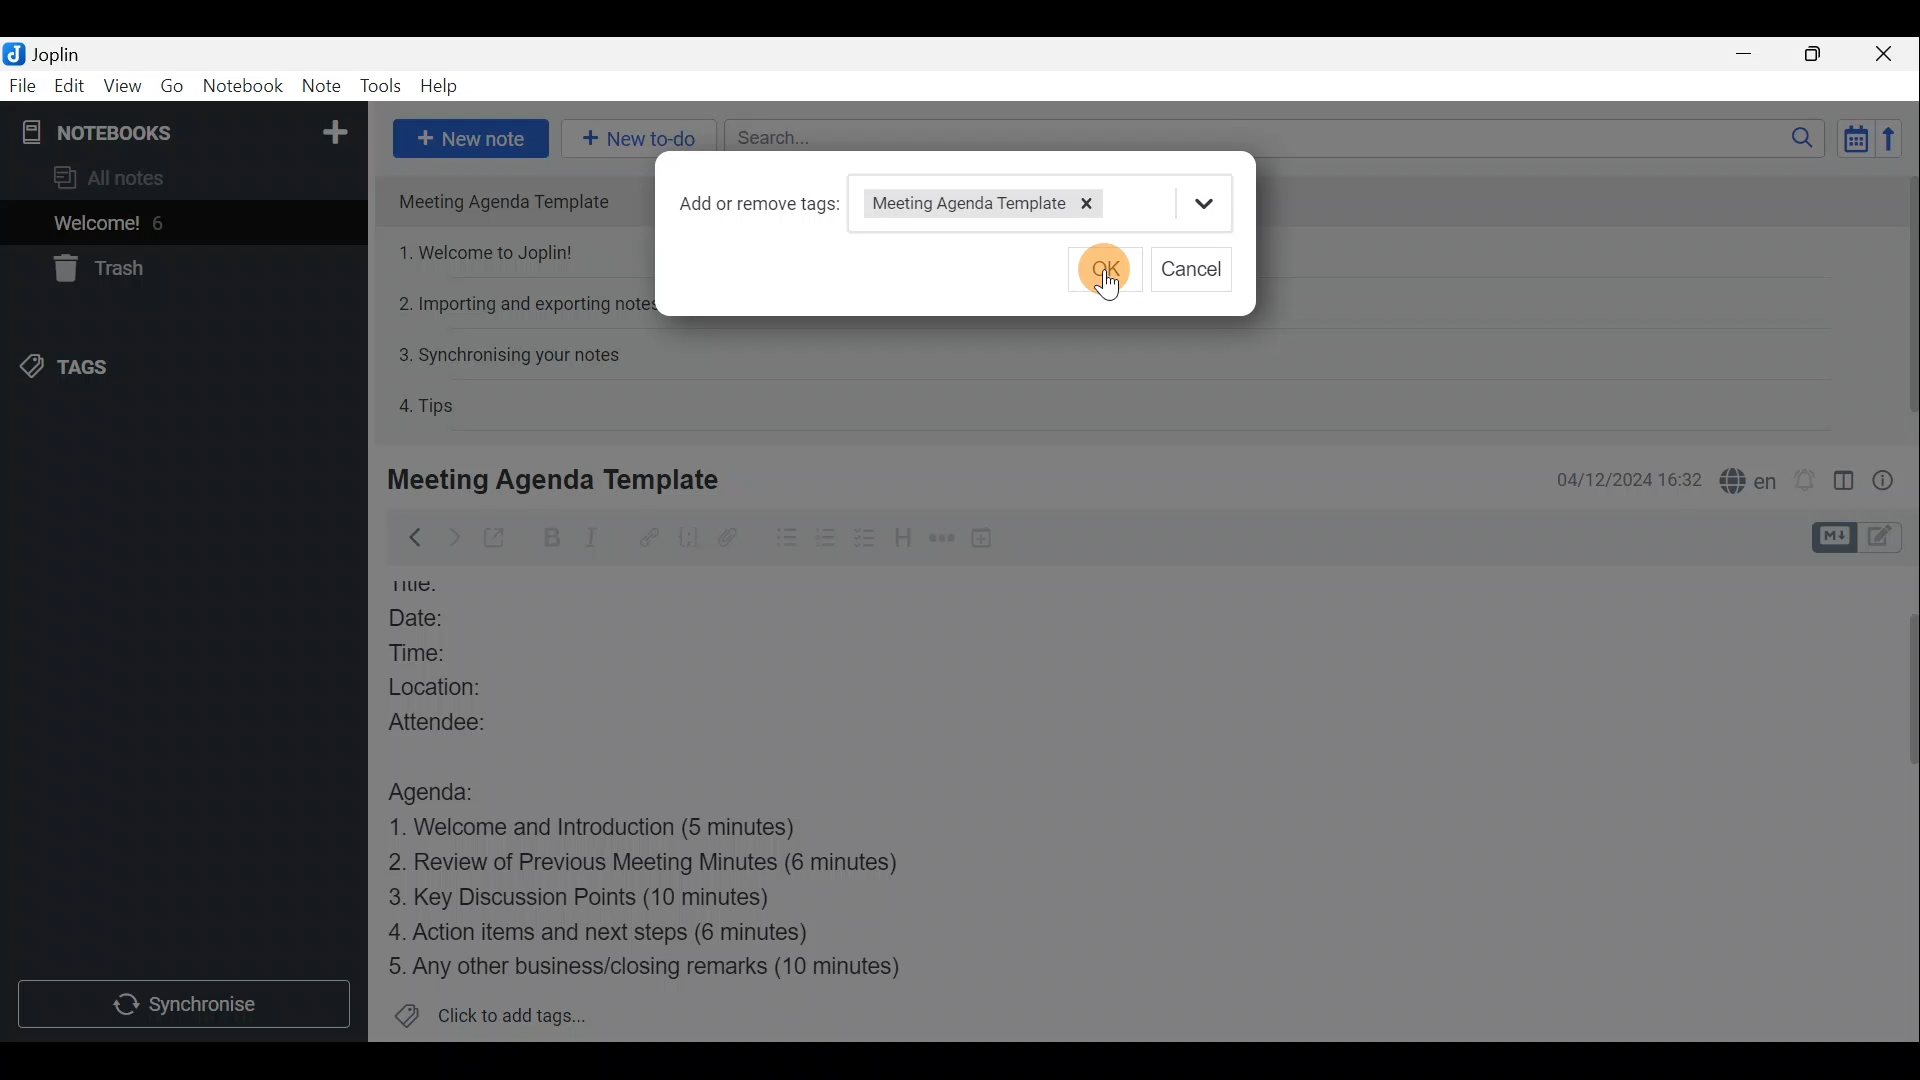 Image resolution: width=1920 pixels, height=1080 pixels. Describe the element at coordinates (1269, 137) in the screenshot. I see `Search bar` at that location.